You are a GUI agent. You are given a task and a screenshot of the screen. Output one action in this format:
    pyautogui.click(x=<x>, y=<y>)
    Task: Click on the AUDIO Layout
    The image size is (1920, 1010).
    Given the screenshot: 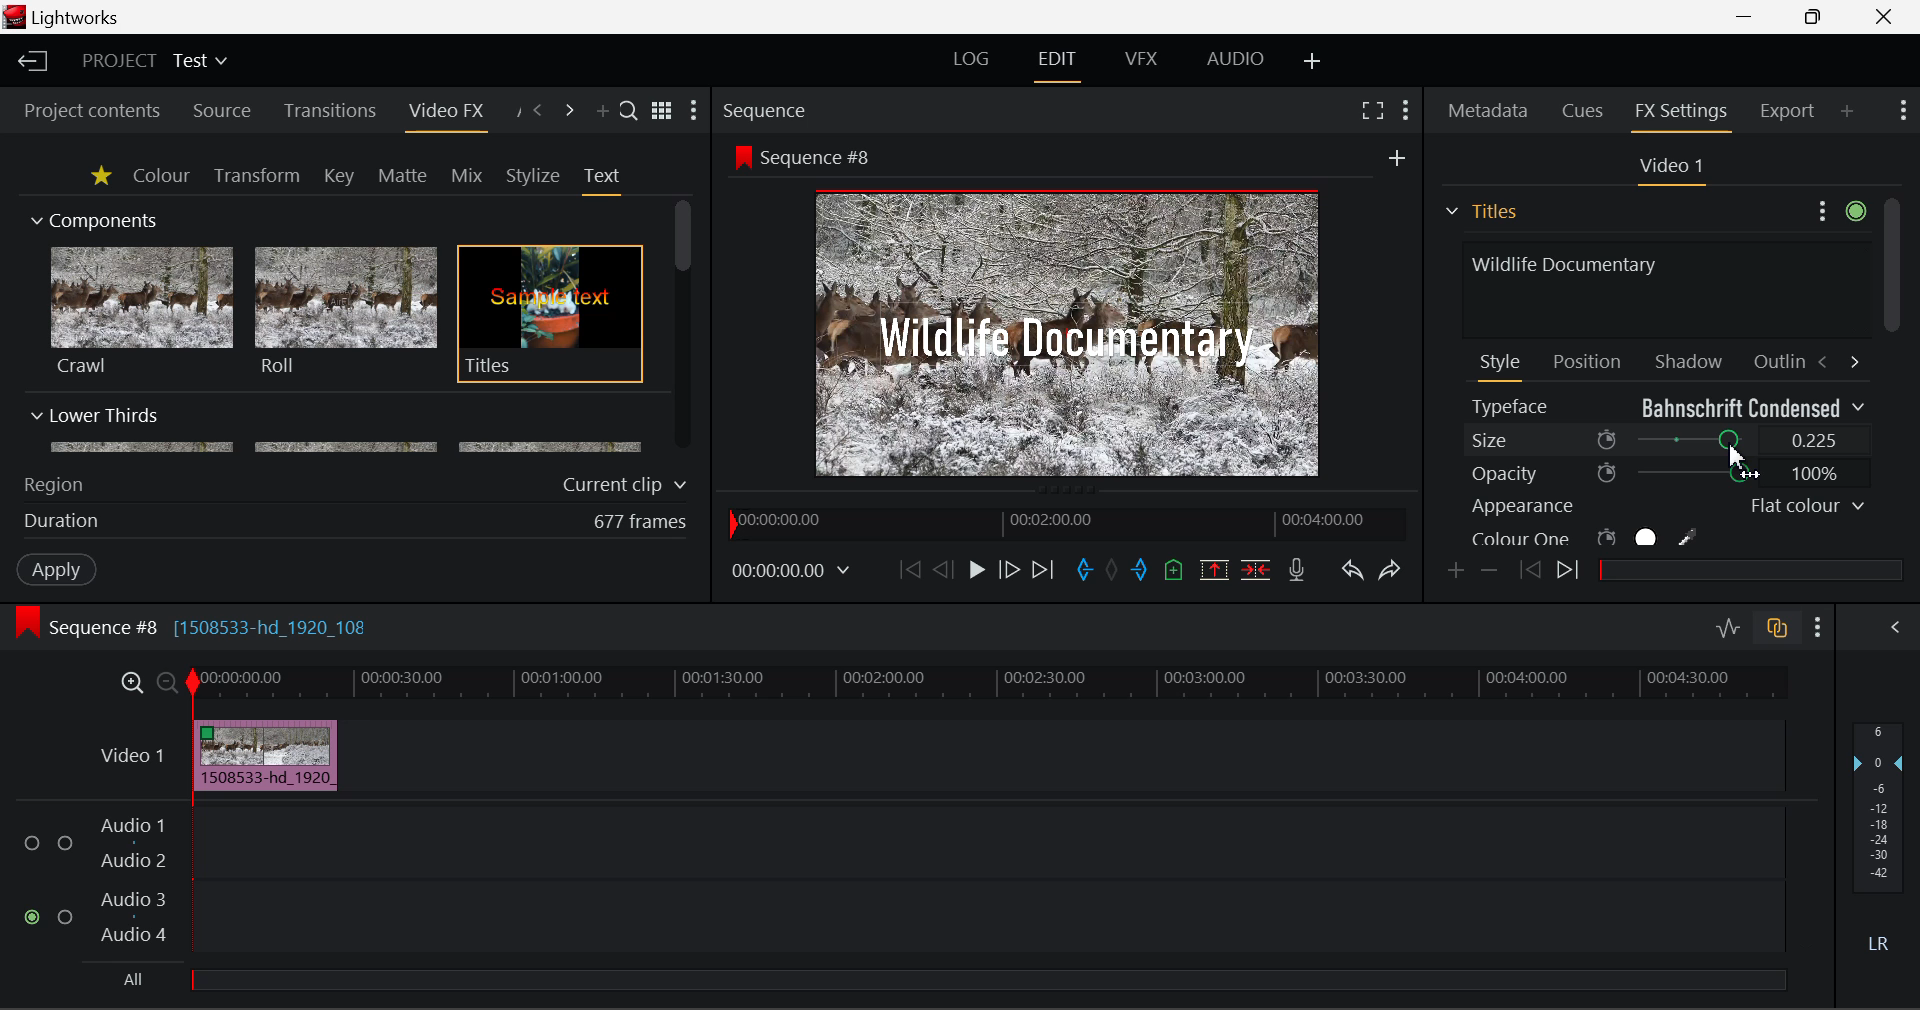 What is the action you would take?
    pyautogui.click(x=1234, y=61)
    